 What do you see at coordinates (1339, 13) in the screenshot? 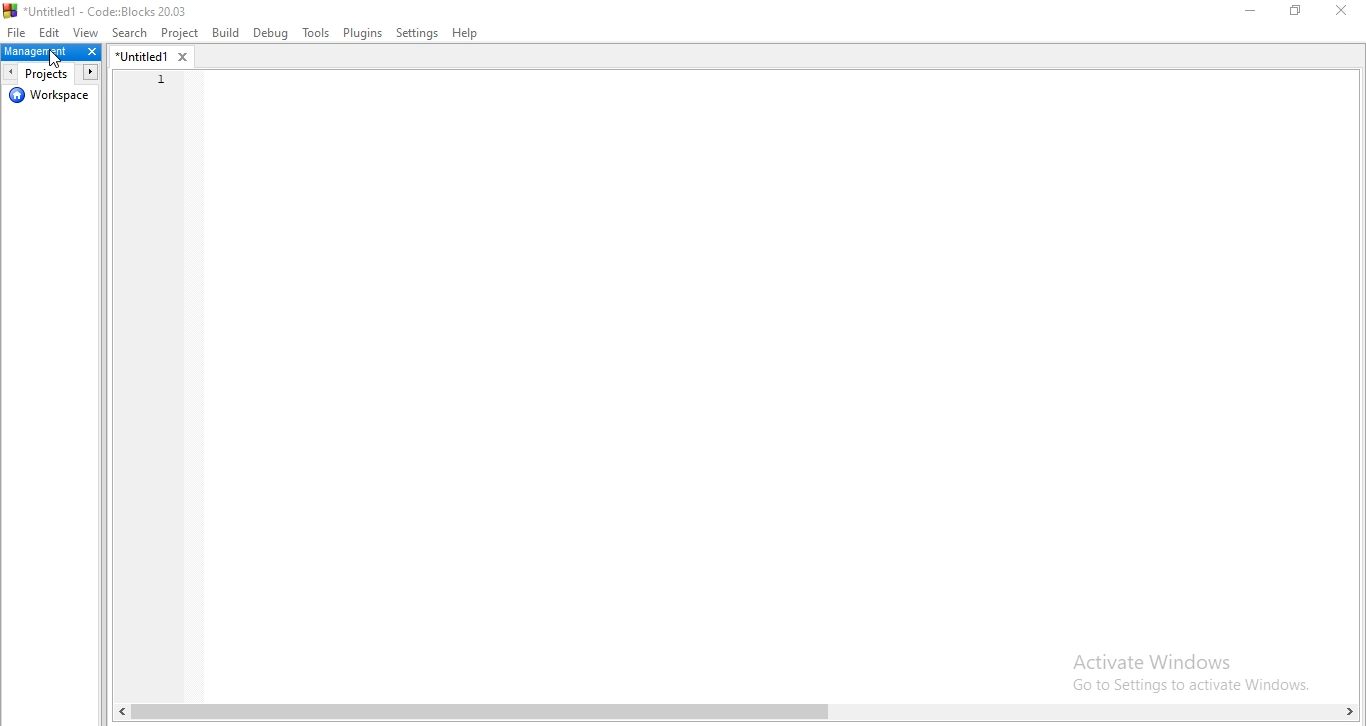
I see `Close` at bounding box center [1339, 13].